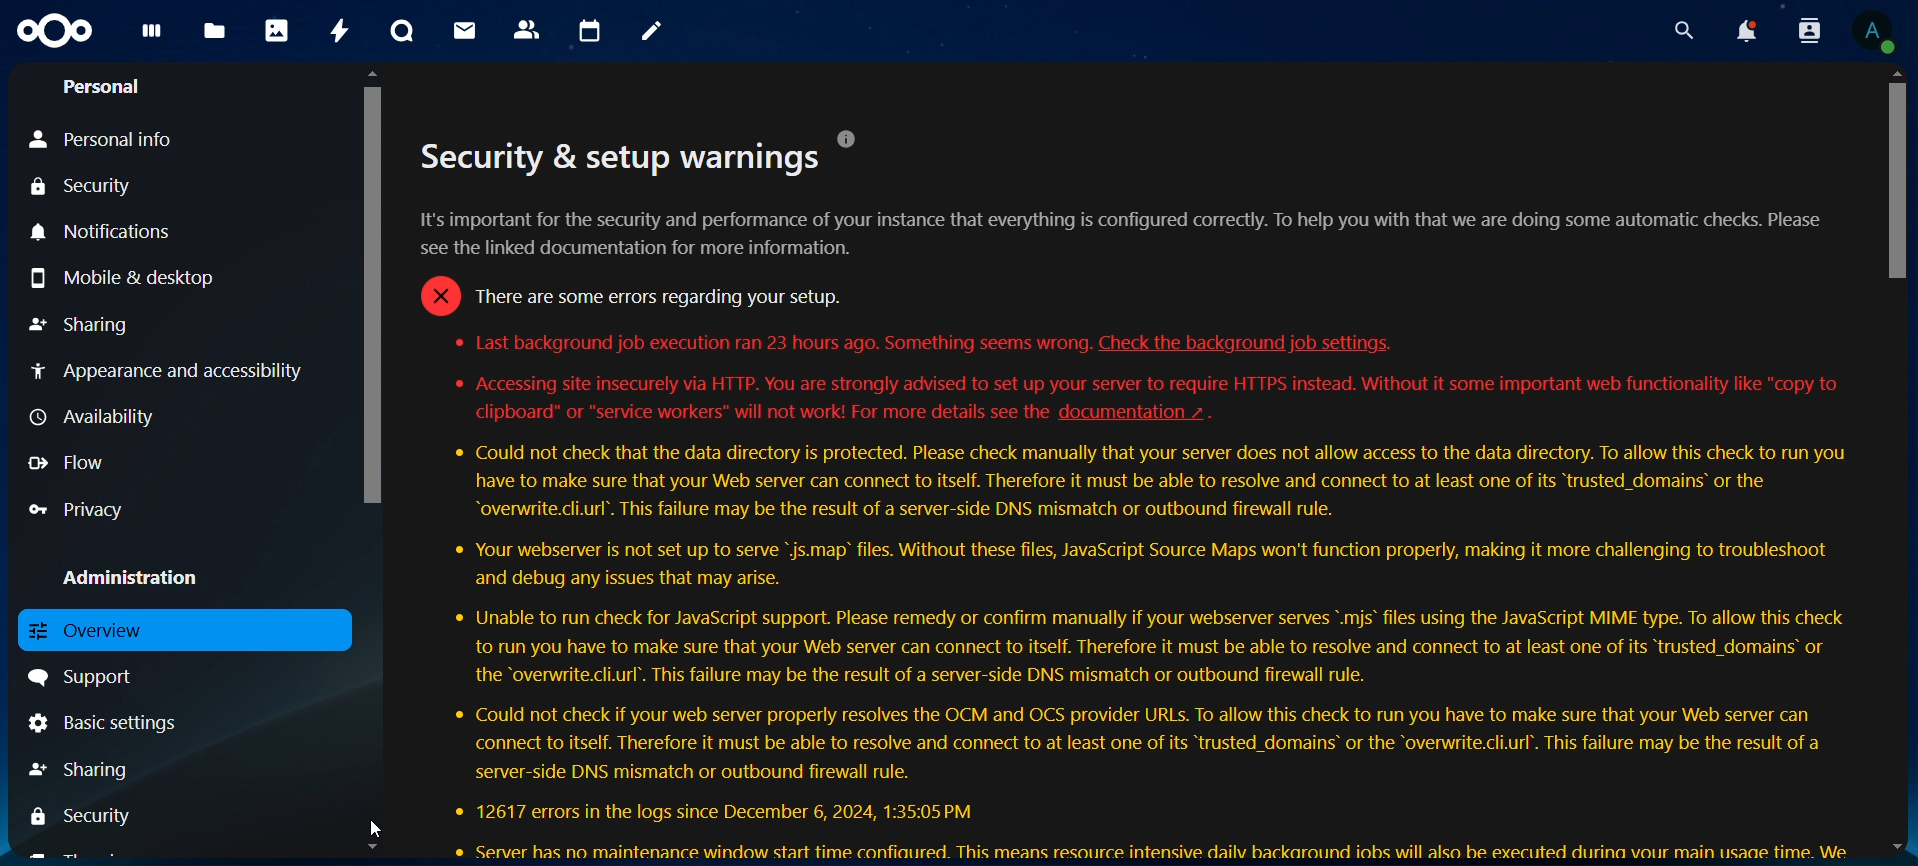  I want to click on appearance and accessibility, so click(179, 373).